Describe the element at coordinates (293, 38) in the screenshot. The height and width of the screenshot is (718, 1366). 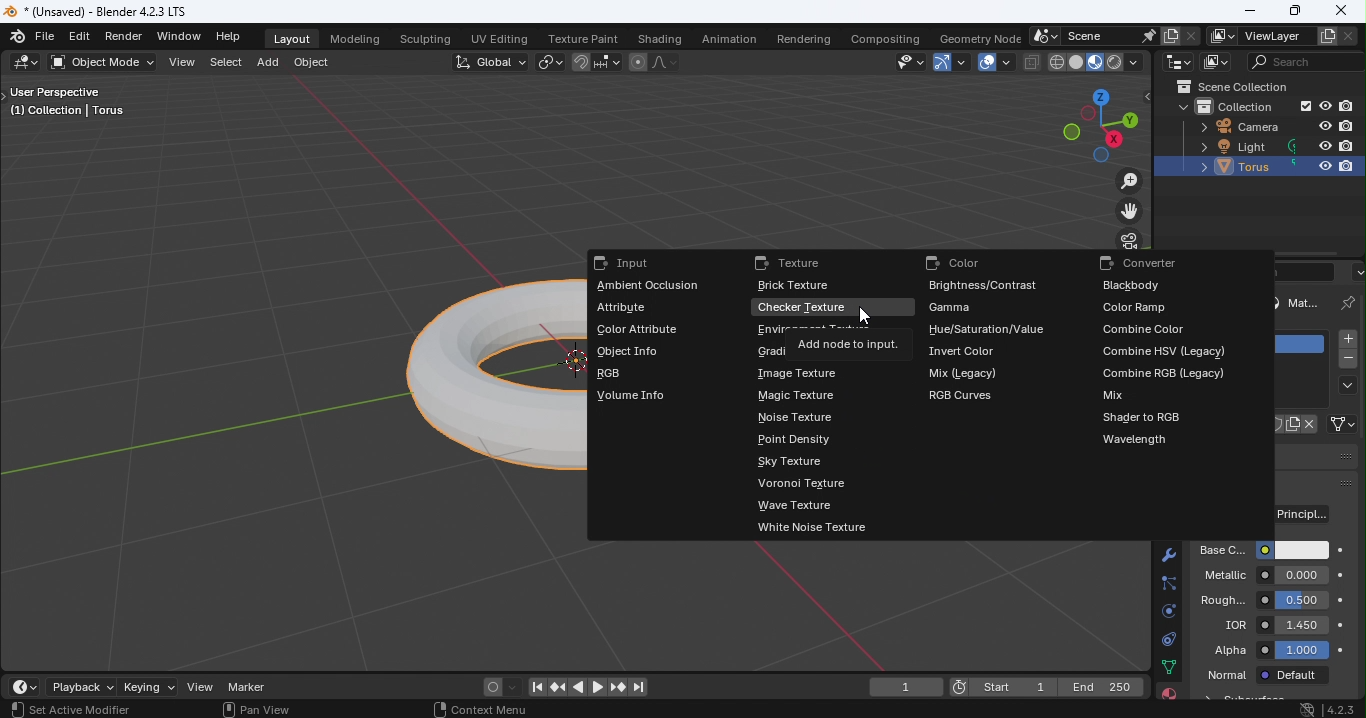
I see `Layout` at that location.